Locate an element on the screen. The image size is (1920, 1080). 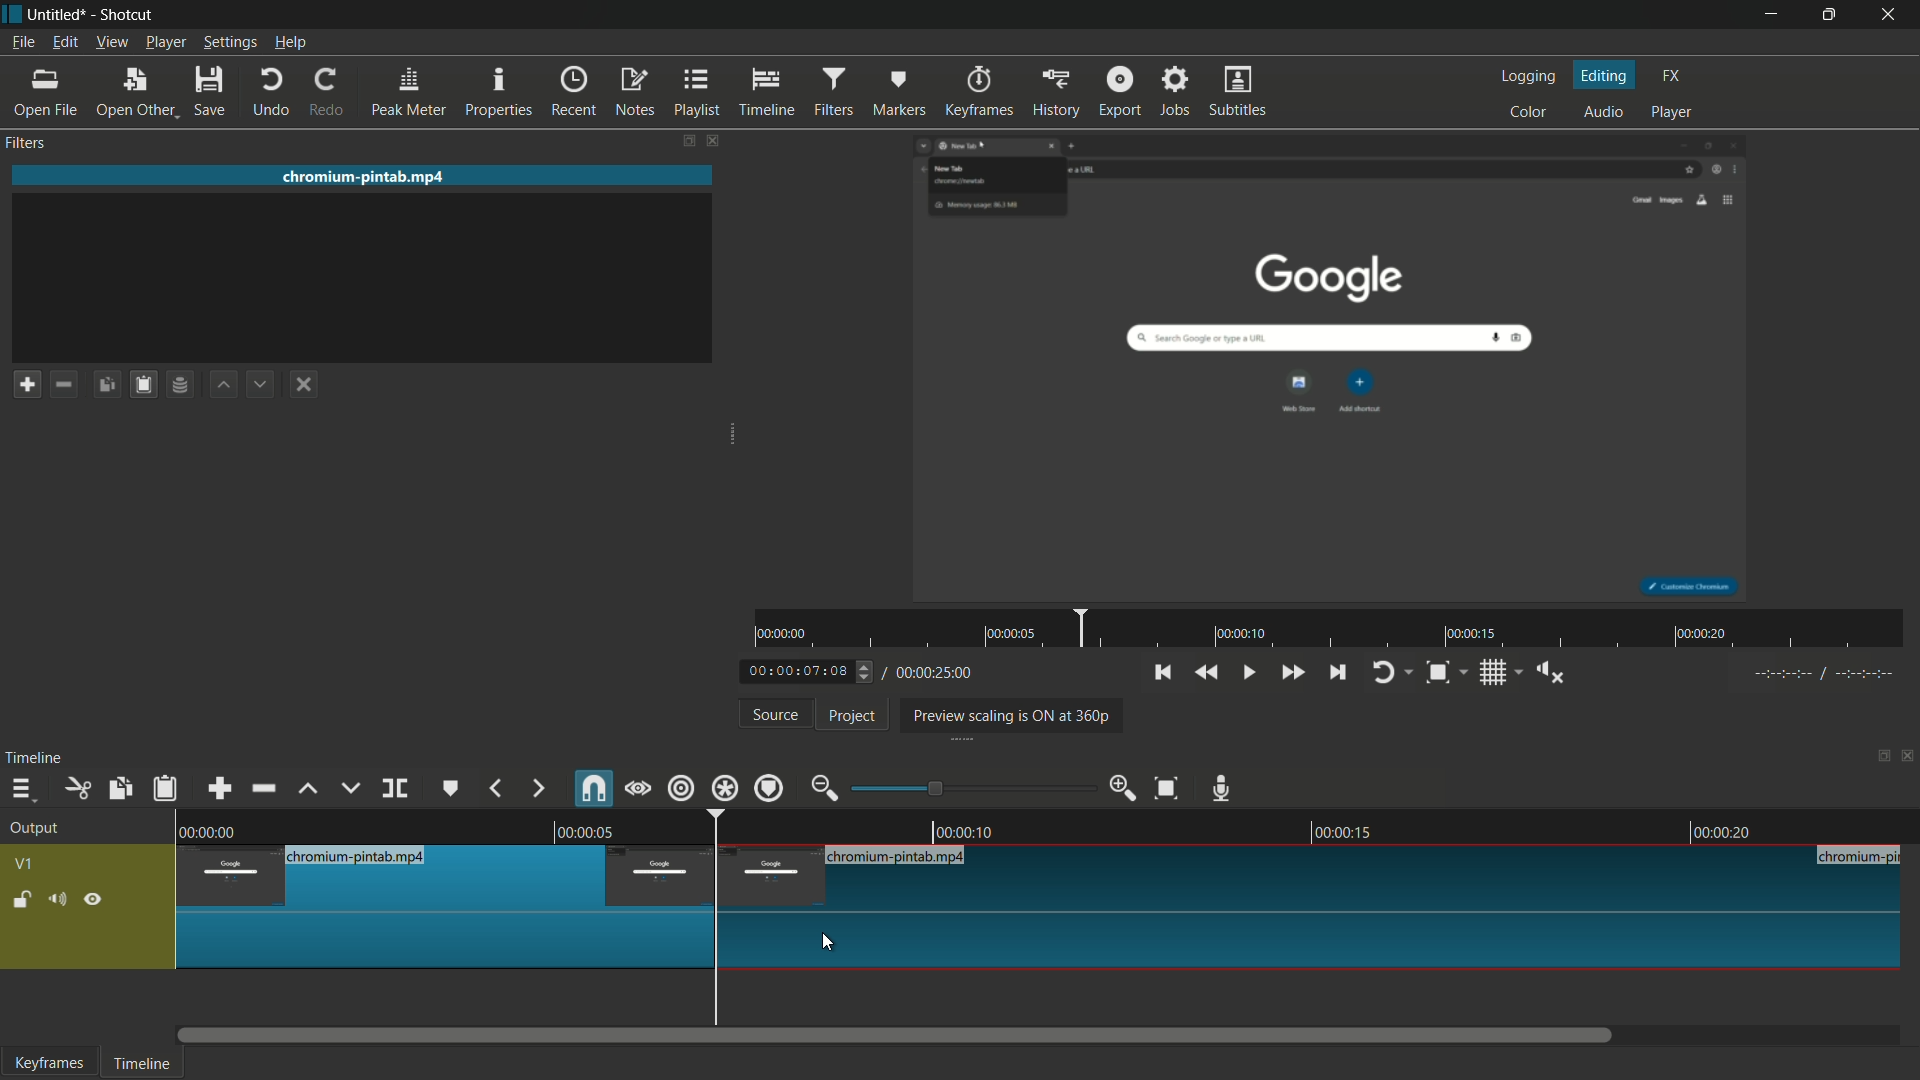
this segment is selected is located at coordinates (1311, 907).